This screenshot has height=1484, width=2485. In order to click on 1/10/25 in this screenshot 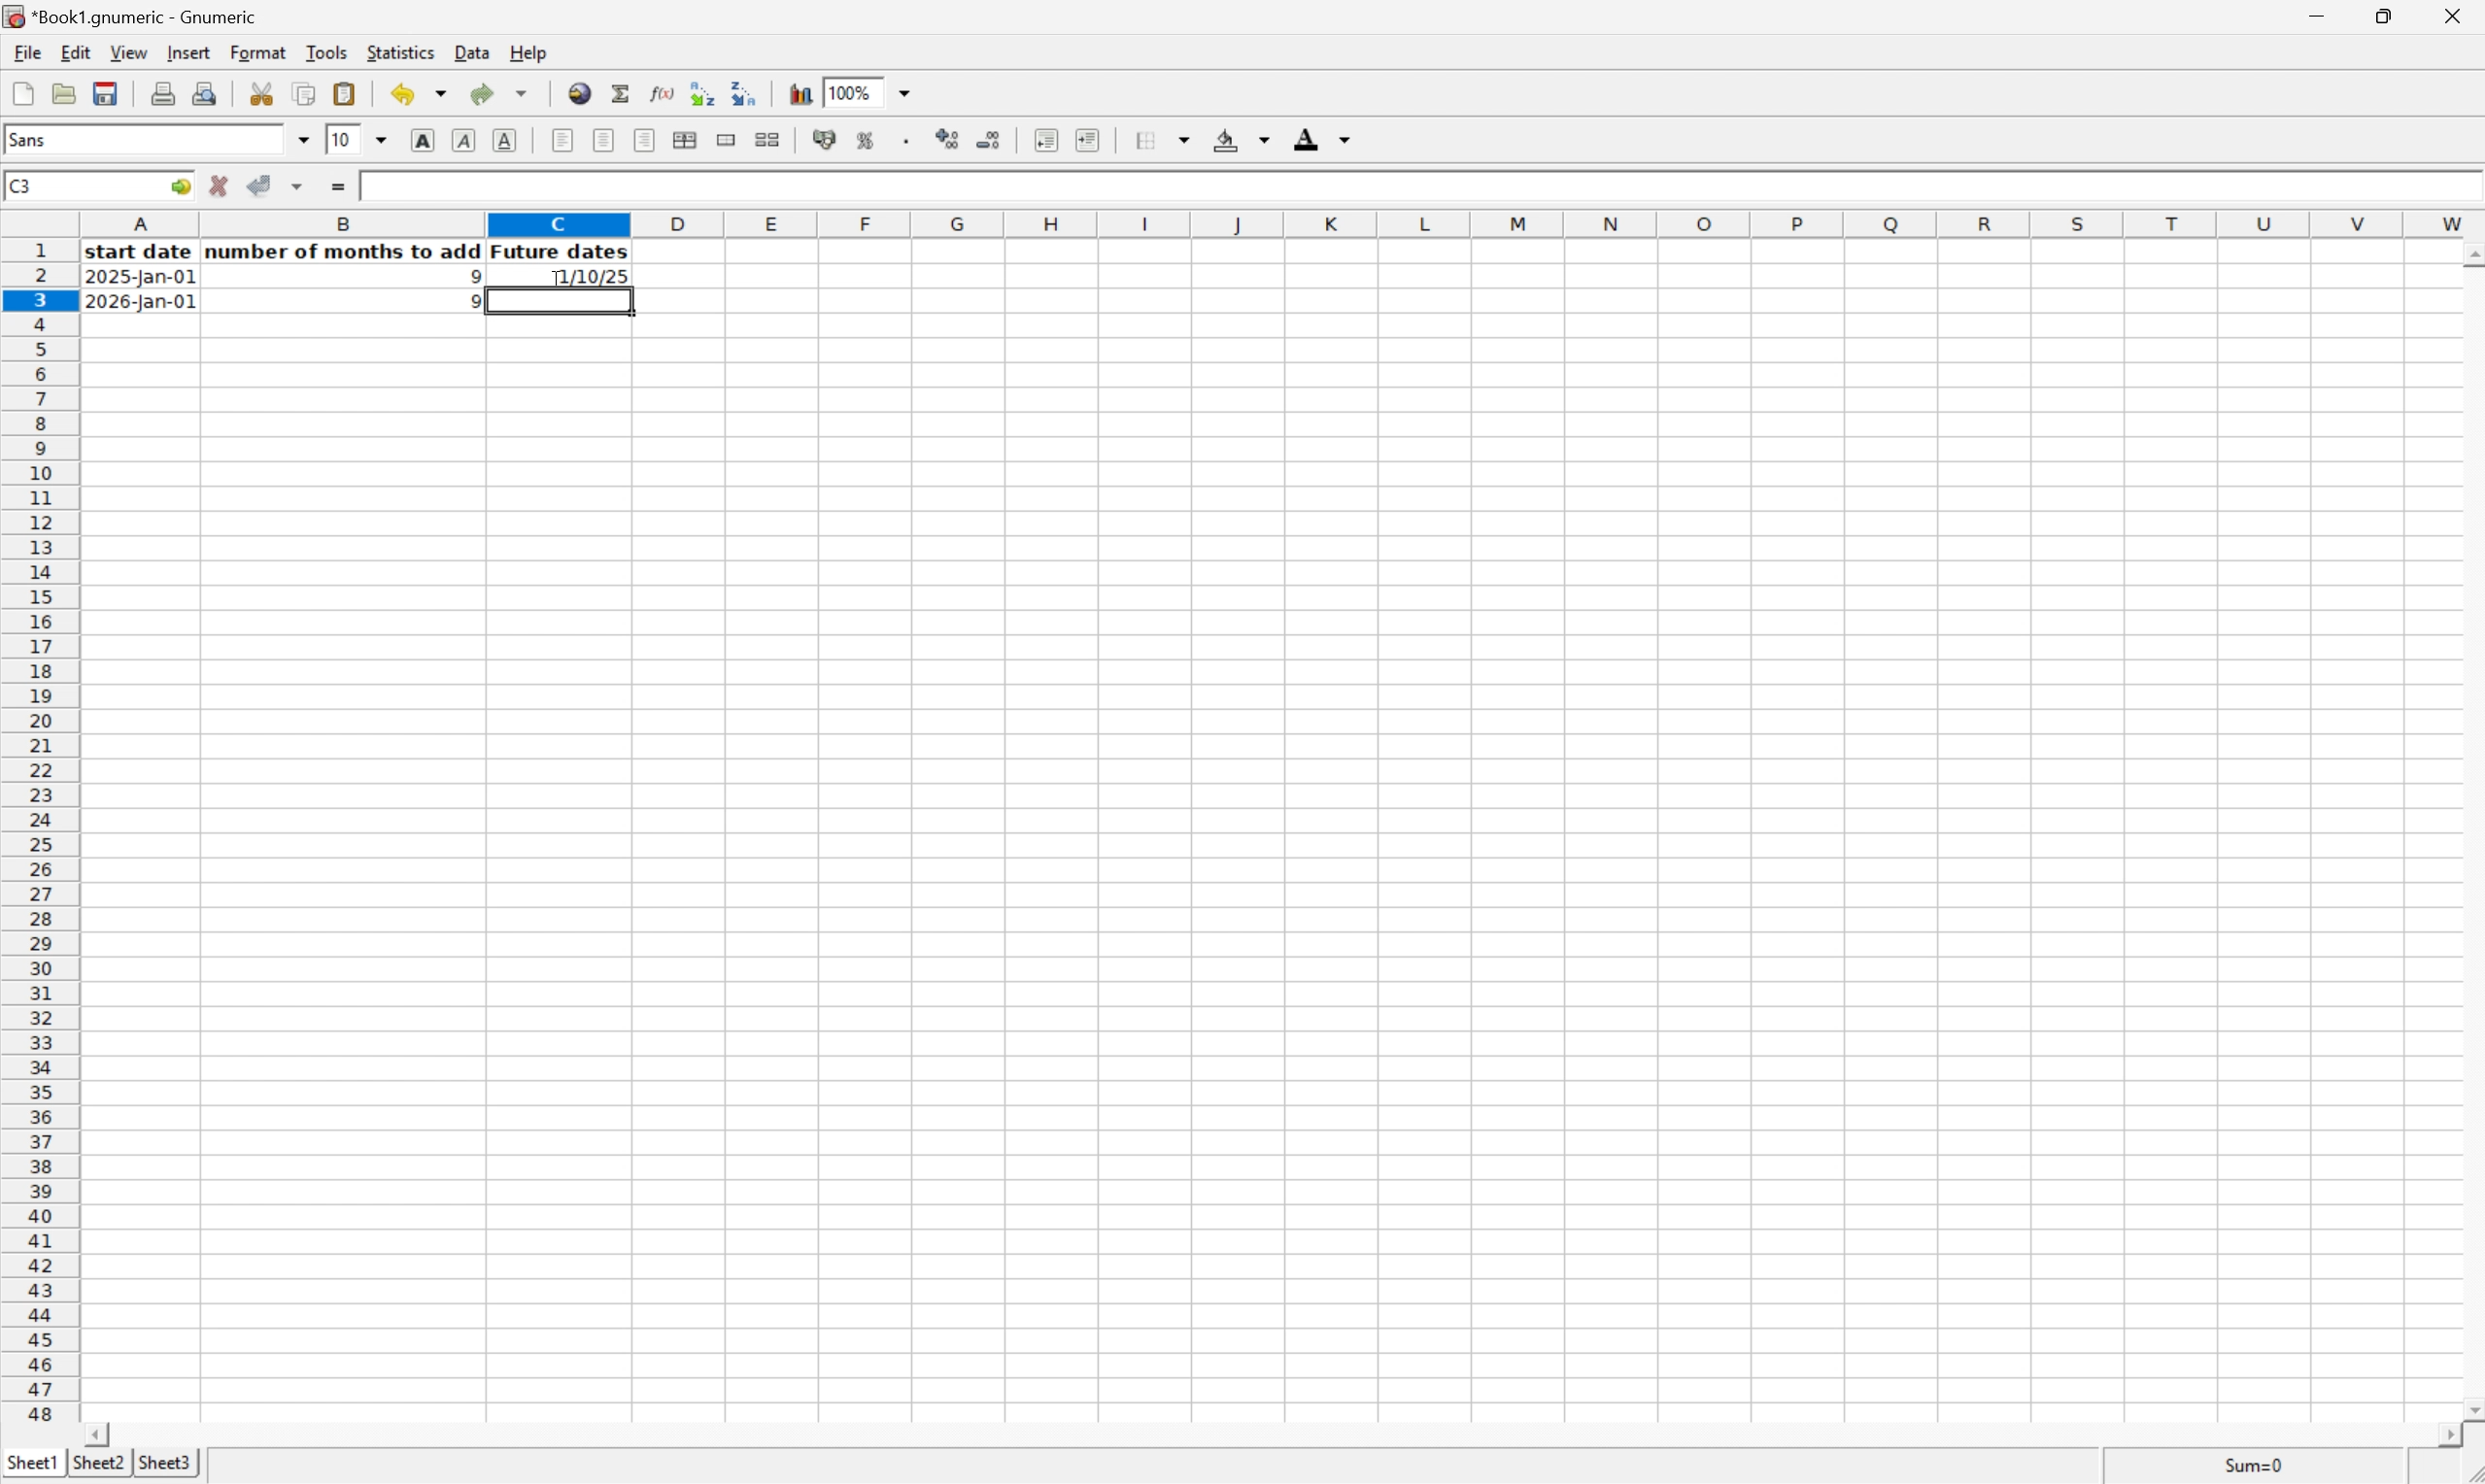, I will do `click(587, 277)`.